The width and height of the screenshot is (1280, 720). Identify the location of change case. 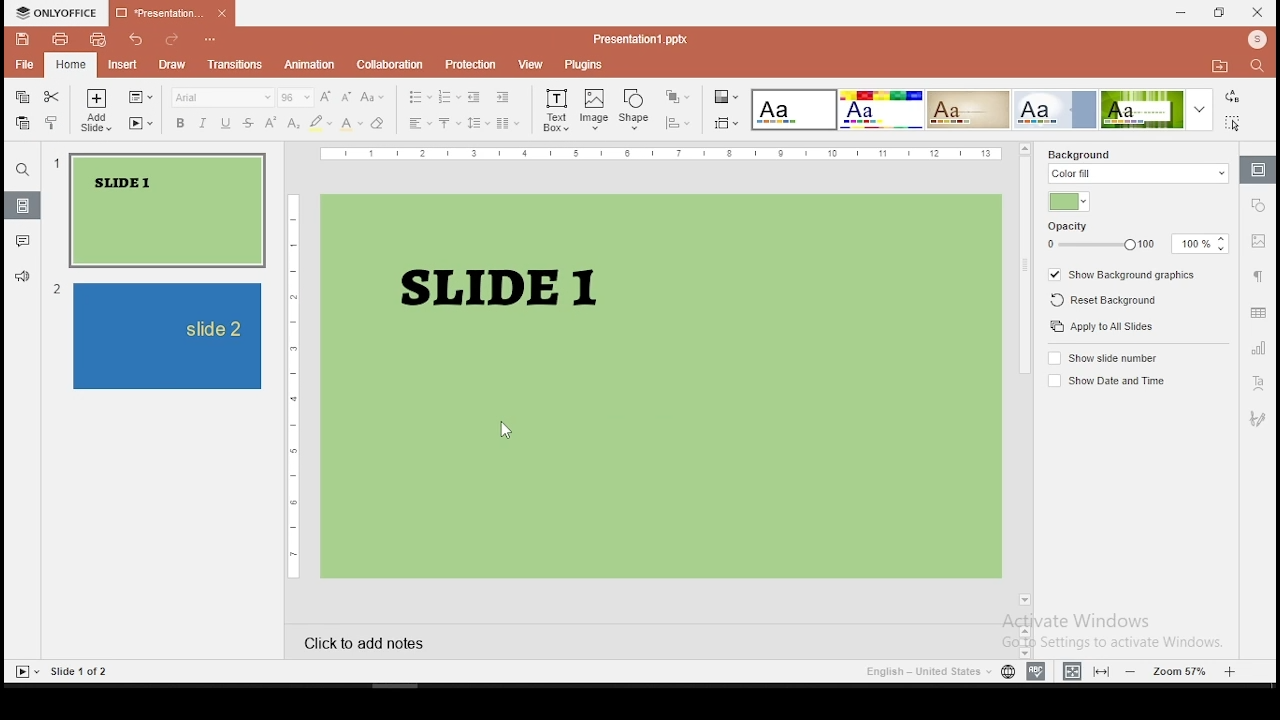
(371, 97).